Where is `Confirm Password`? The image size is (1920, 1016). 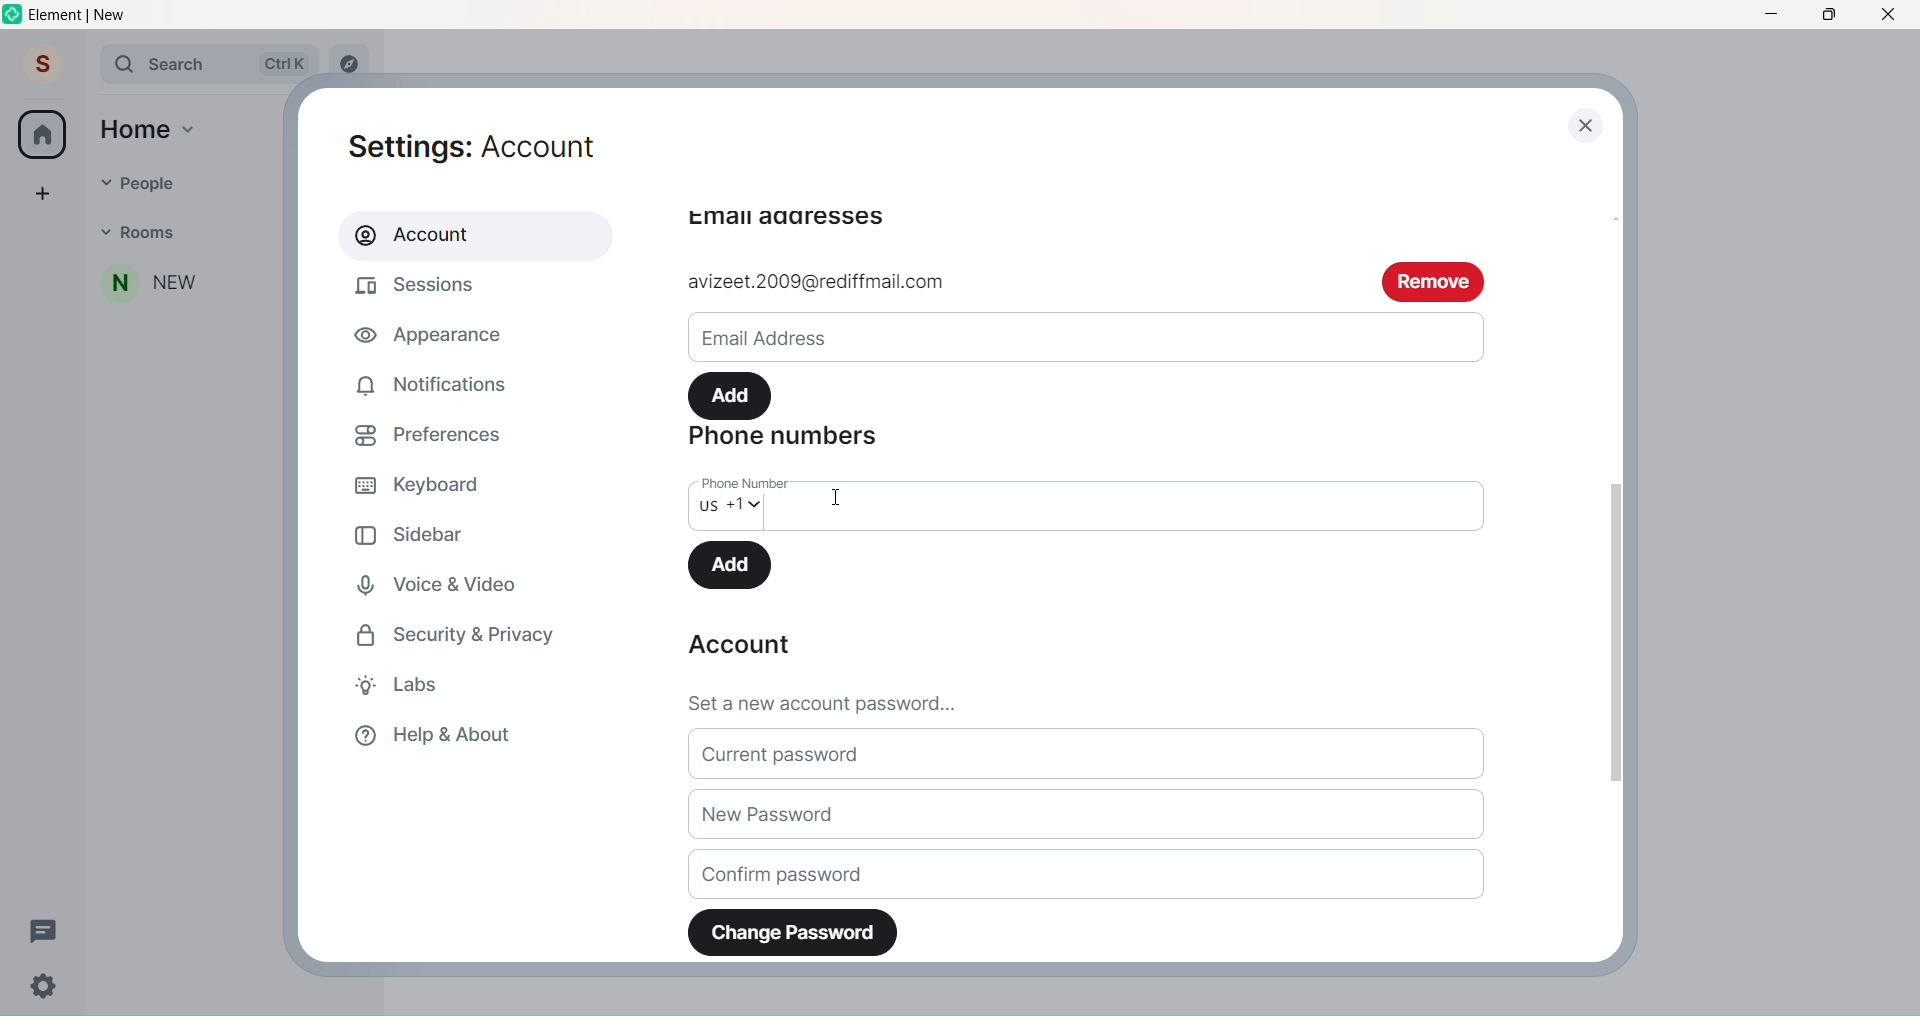
Confirm Password is located at coordinates (1088, 873).